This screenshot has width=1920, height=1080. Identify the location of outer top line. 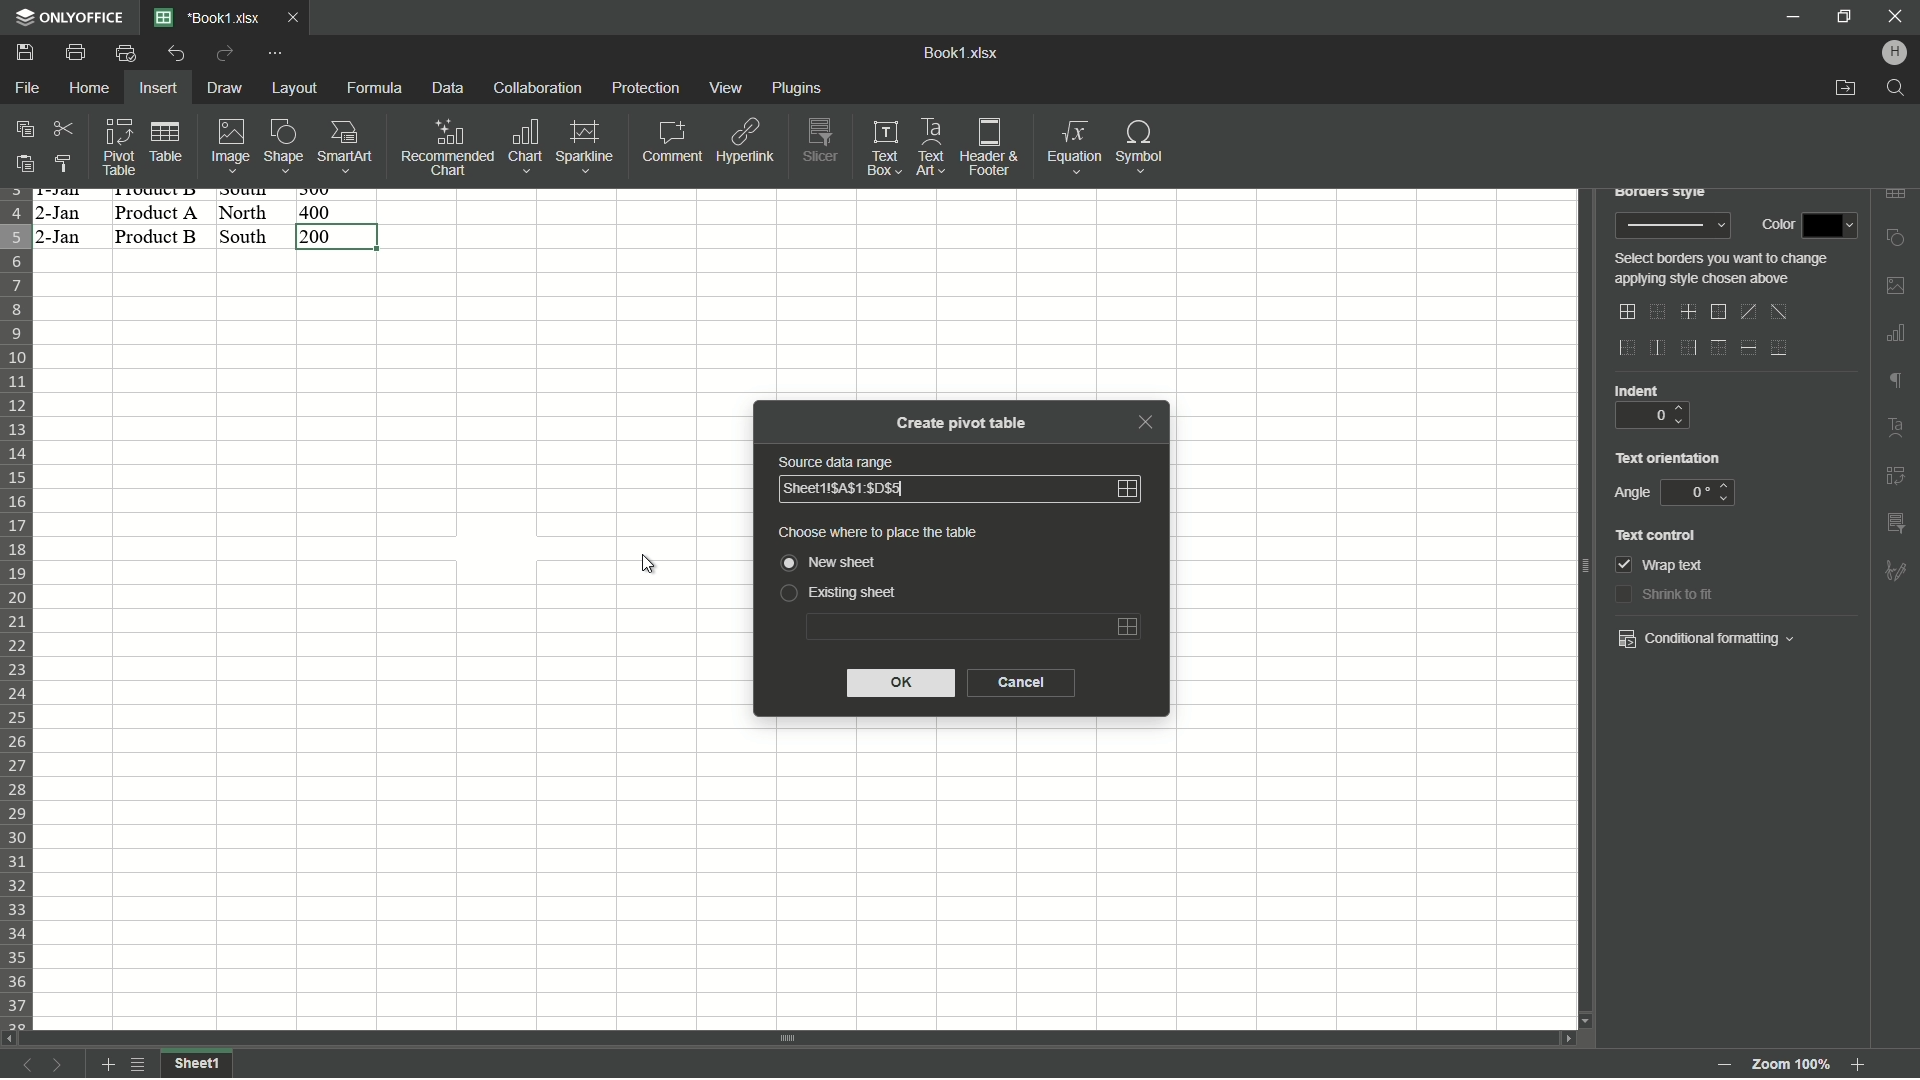
(1716, 349).